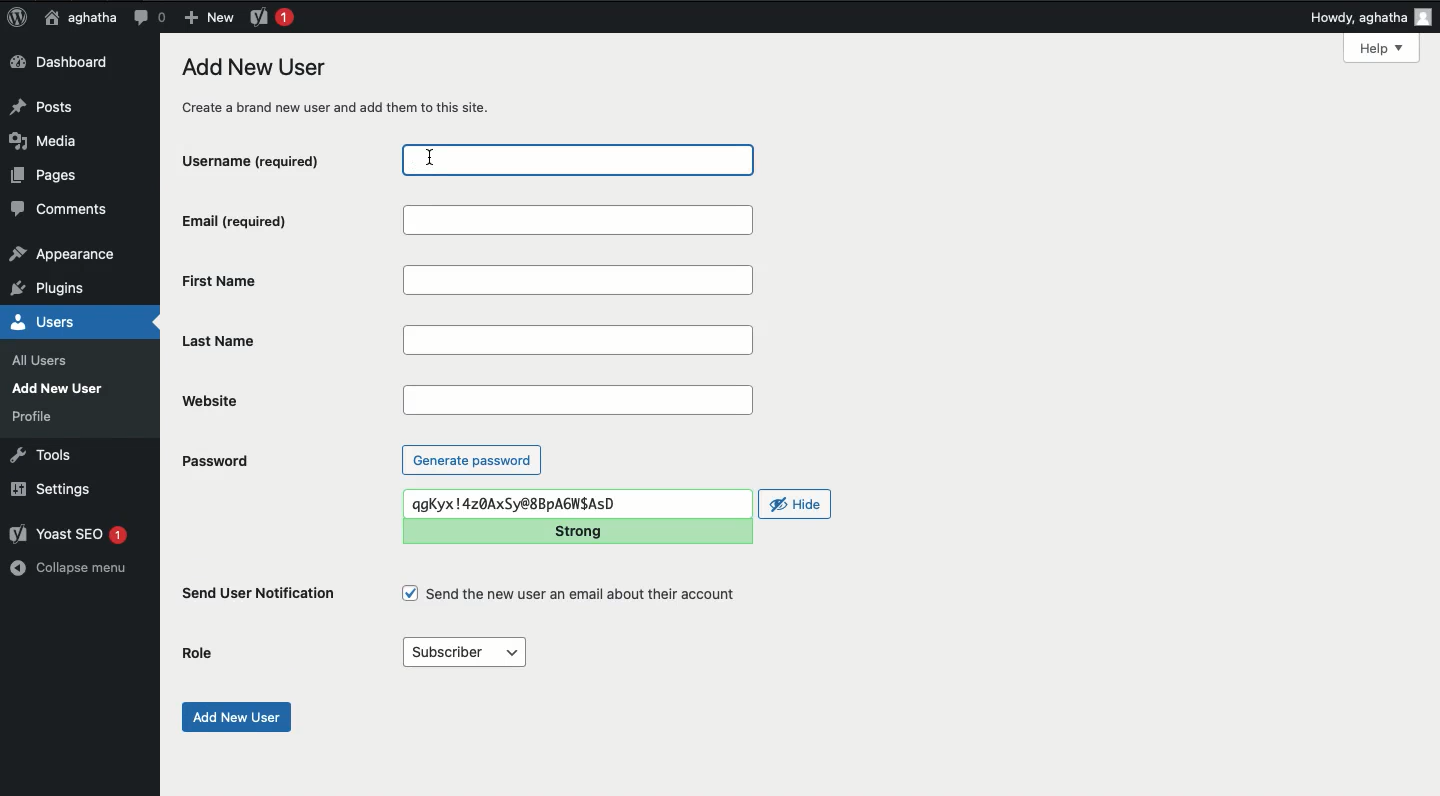 The height and width of the screenshot is (796, 1440). I want to click on Logo, so click(17, 18).